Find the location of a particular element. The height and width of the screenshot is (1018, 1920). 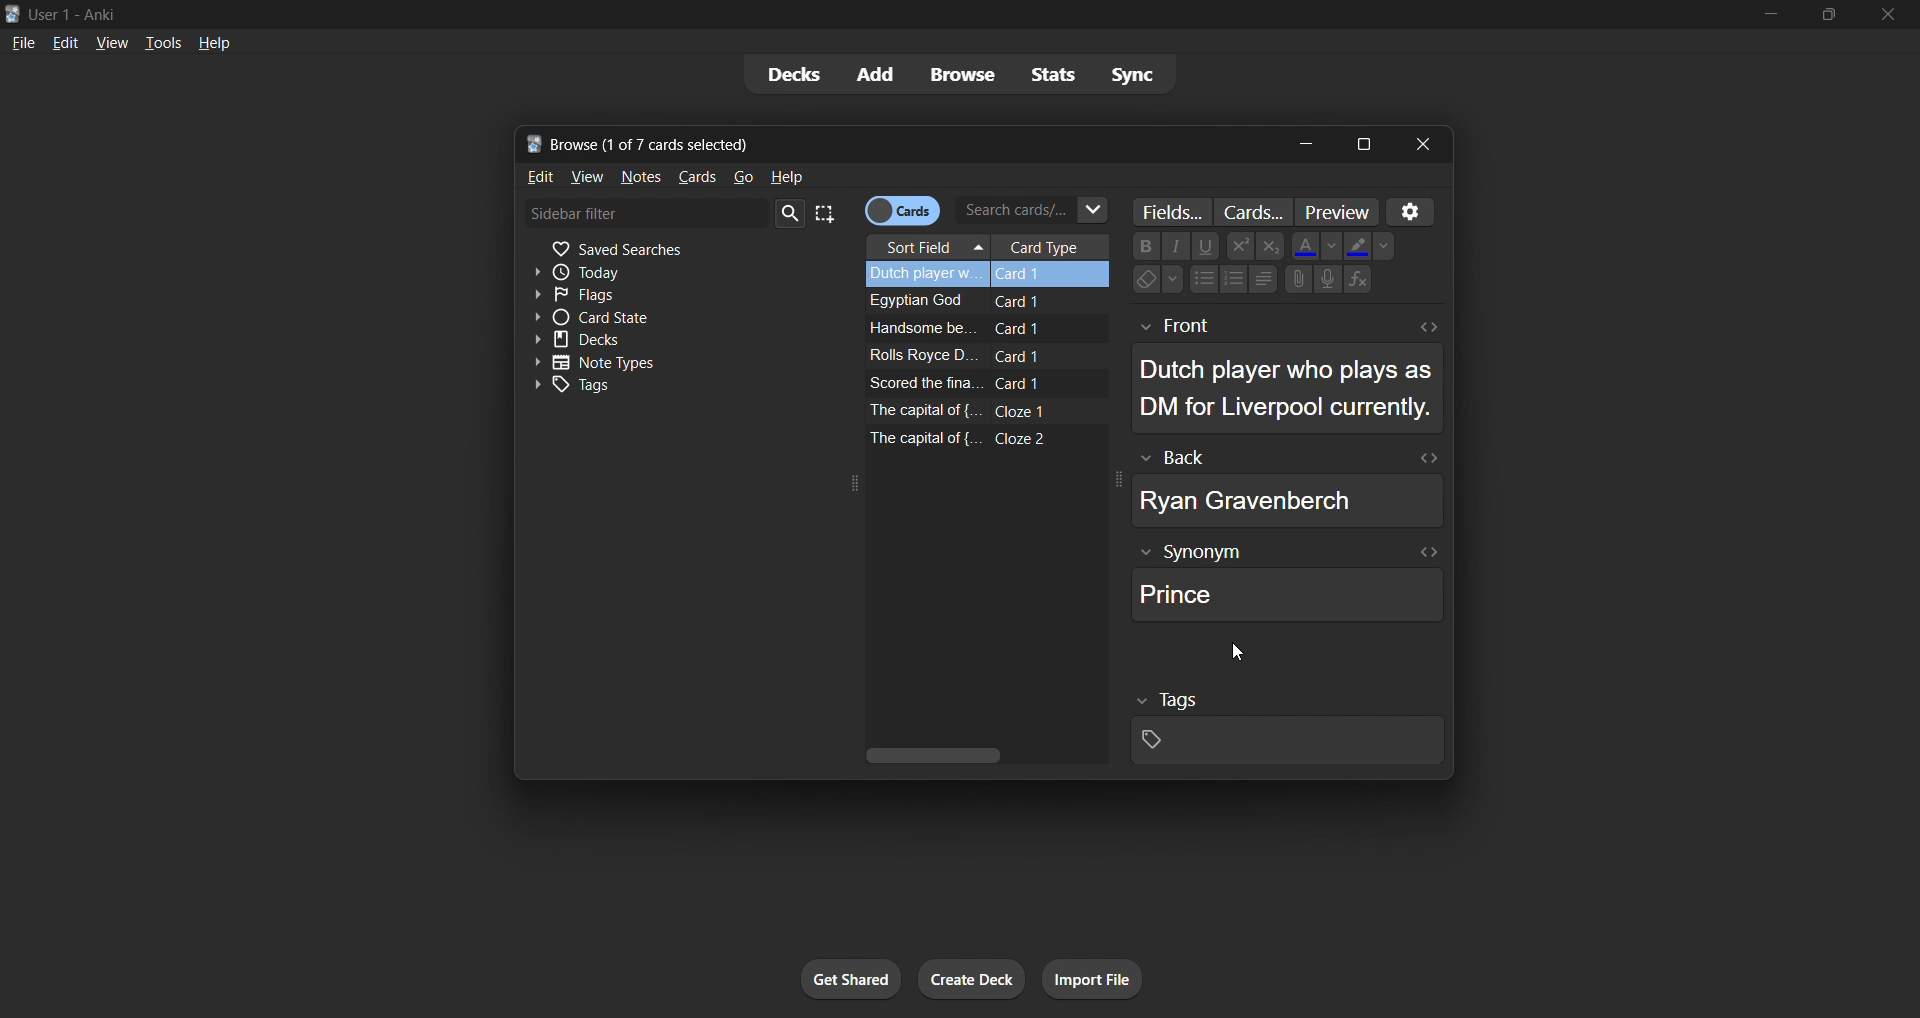

customize fields is located at coordinates (1174, 211).